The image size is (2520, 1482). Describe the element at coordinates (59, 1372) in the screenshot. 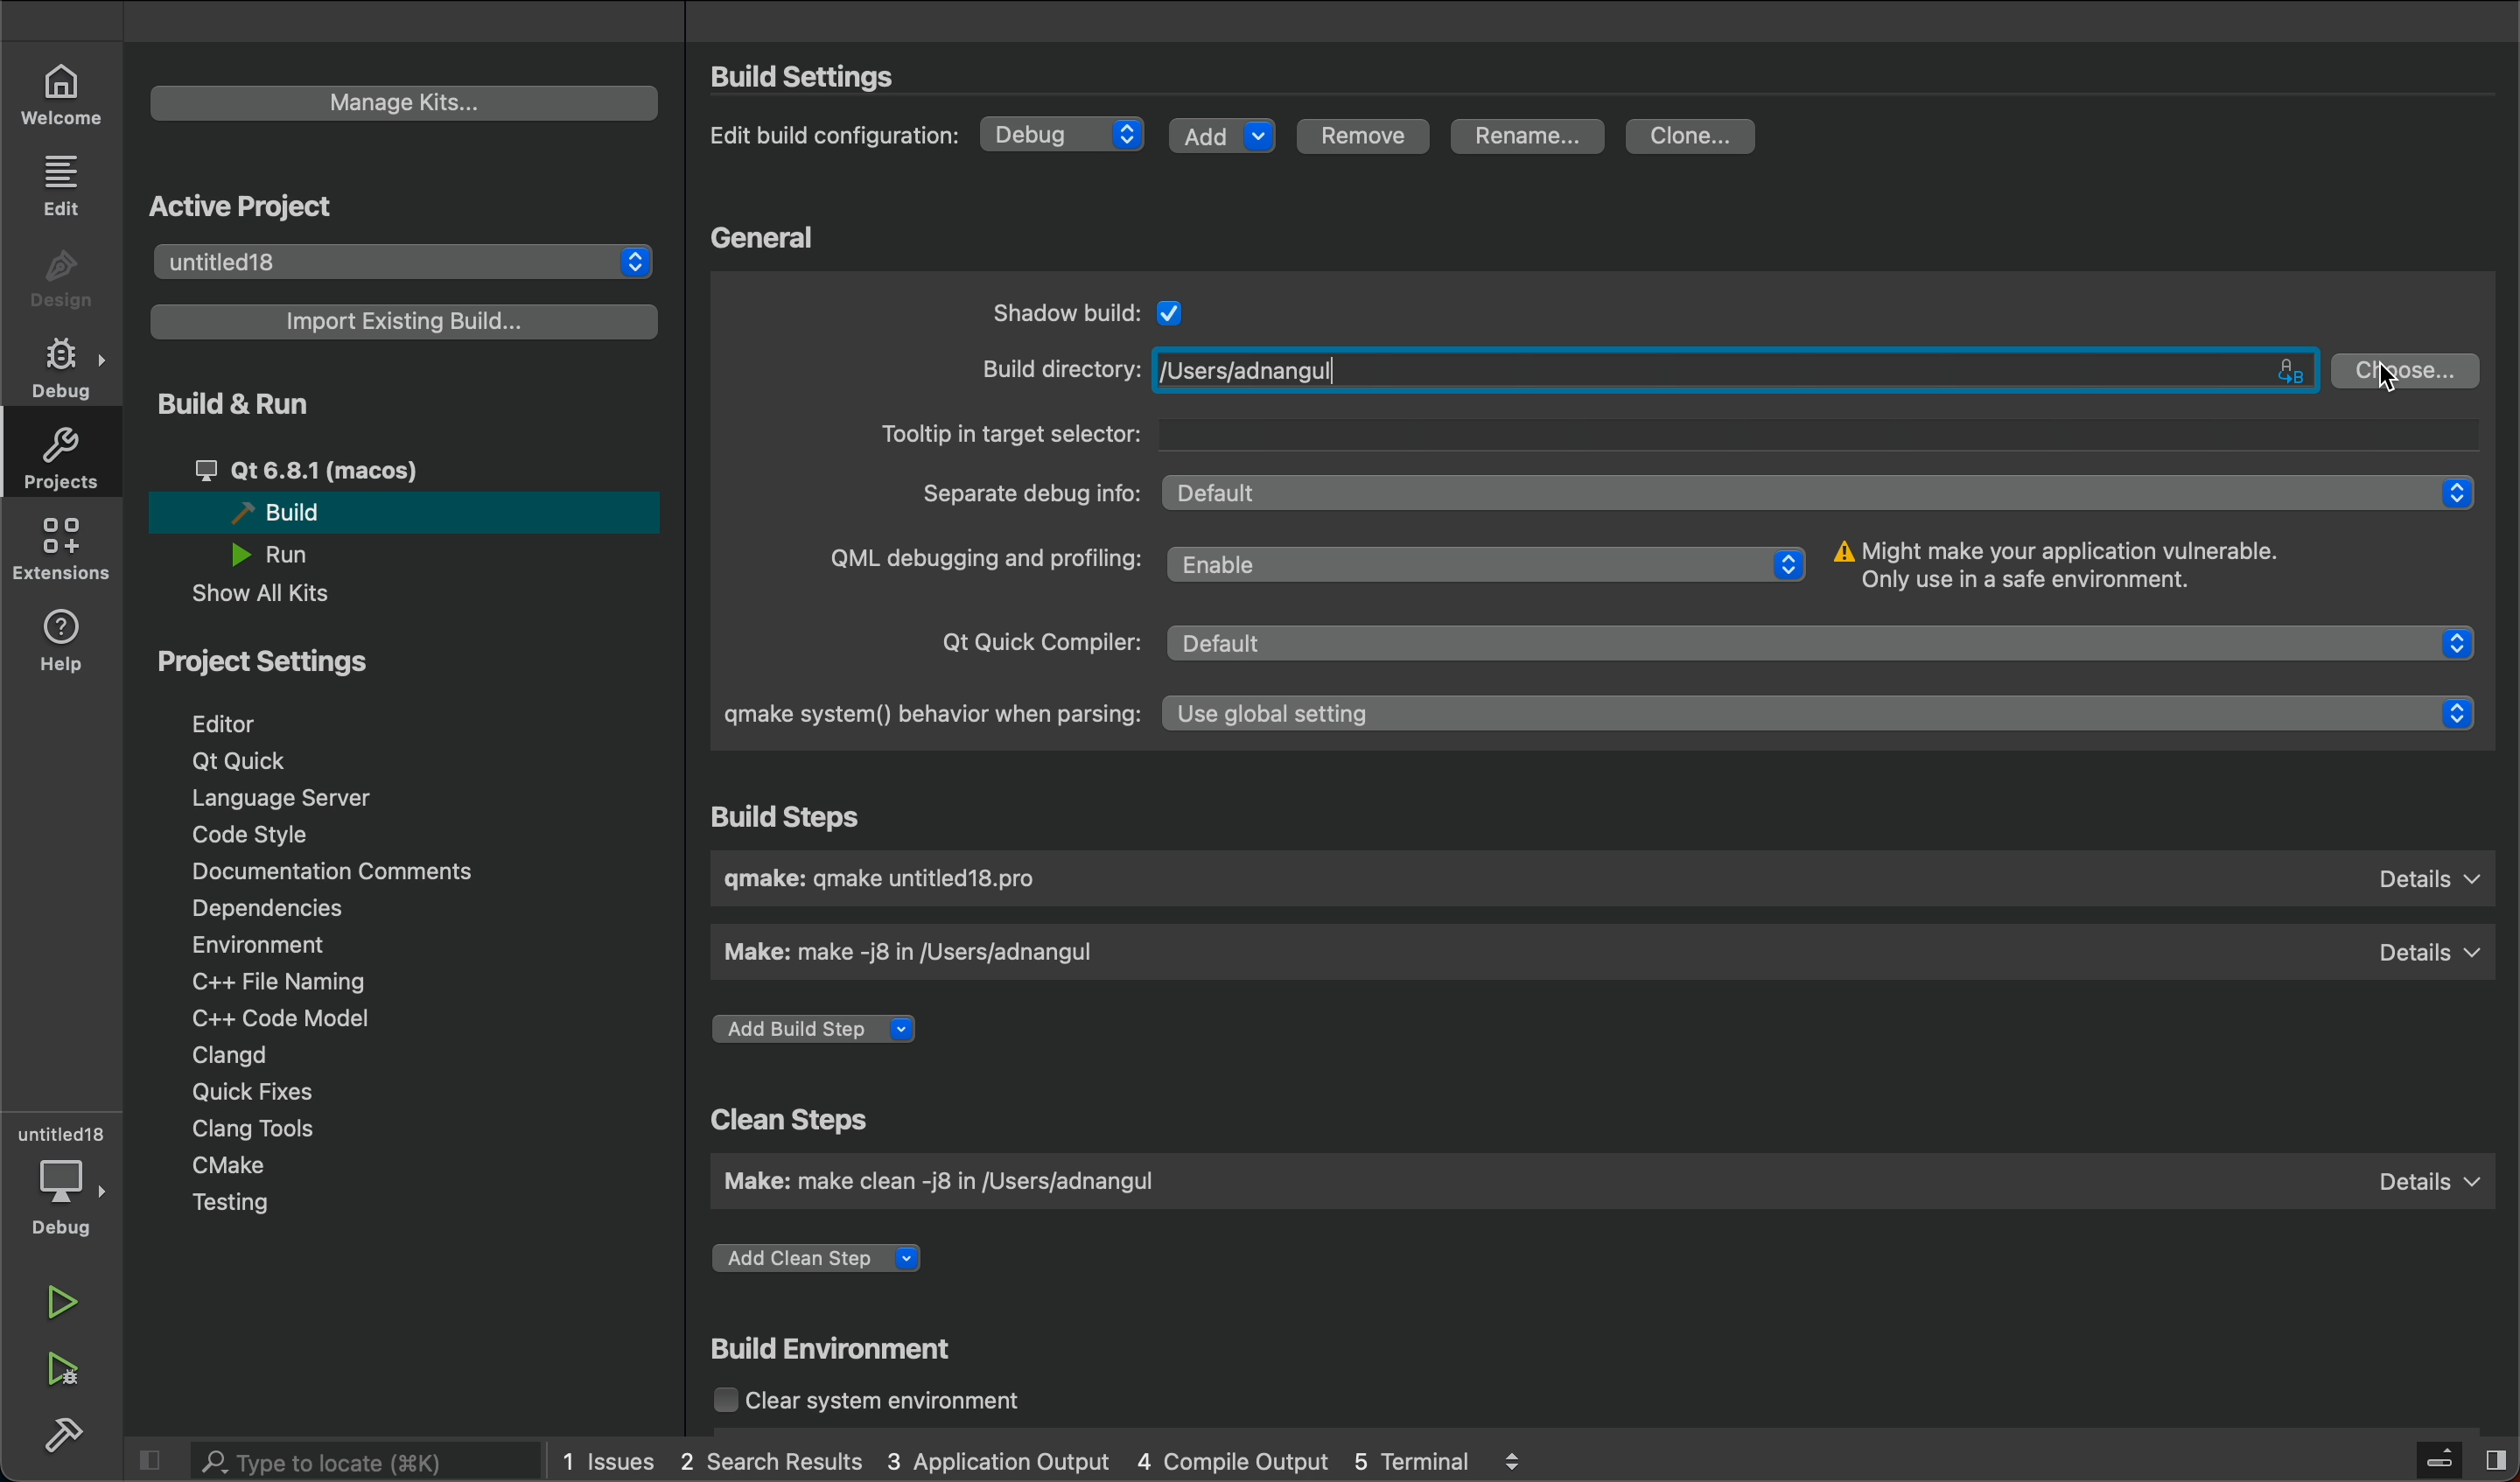

I see `run debug` at that location.